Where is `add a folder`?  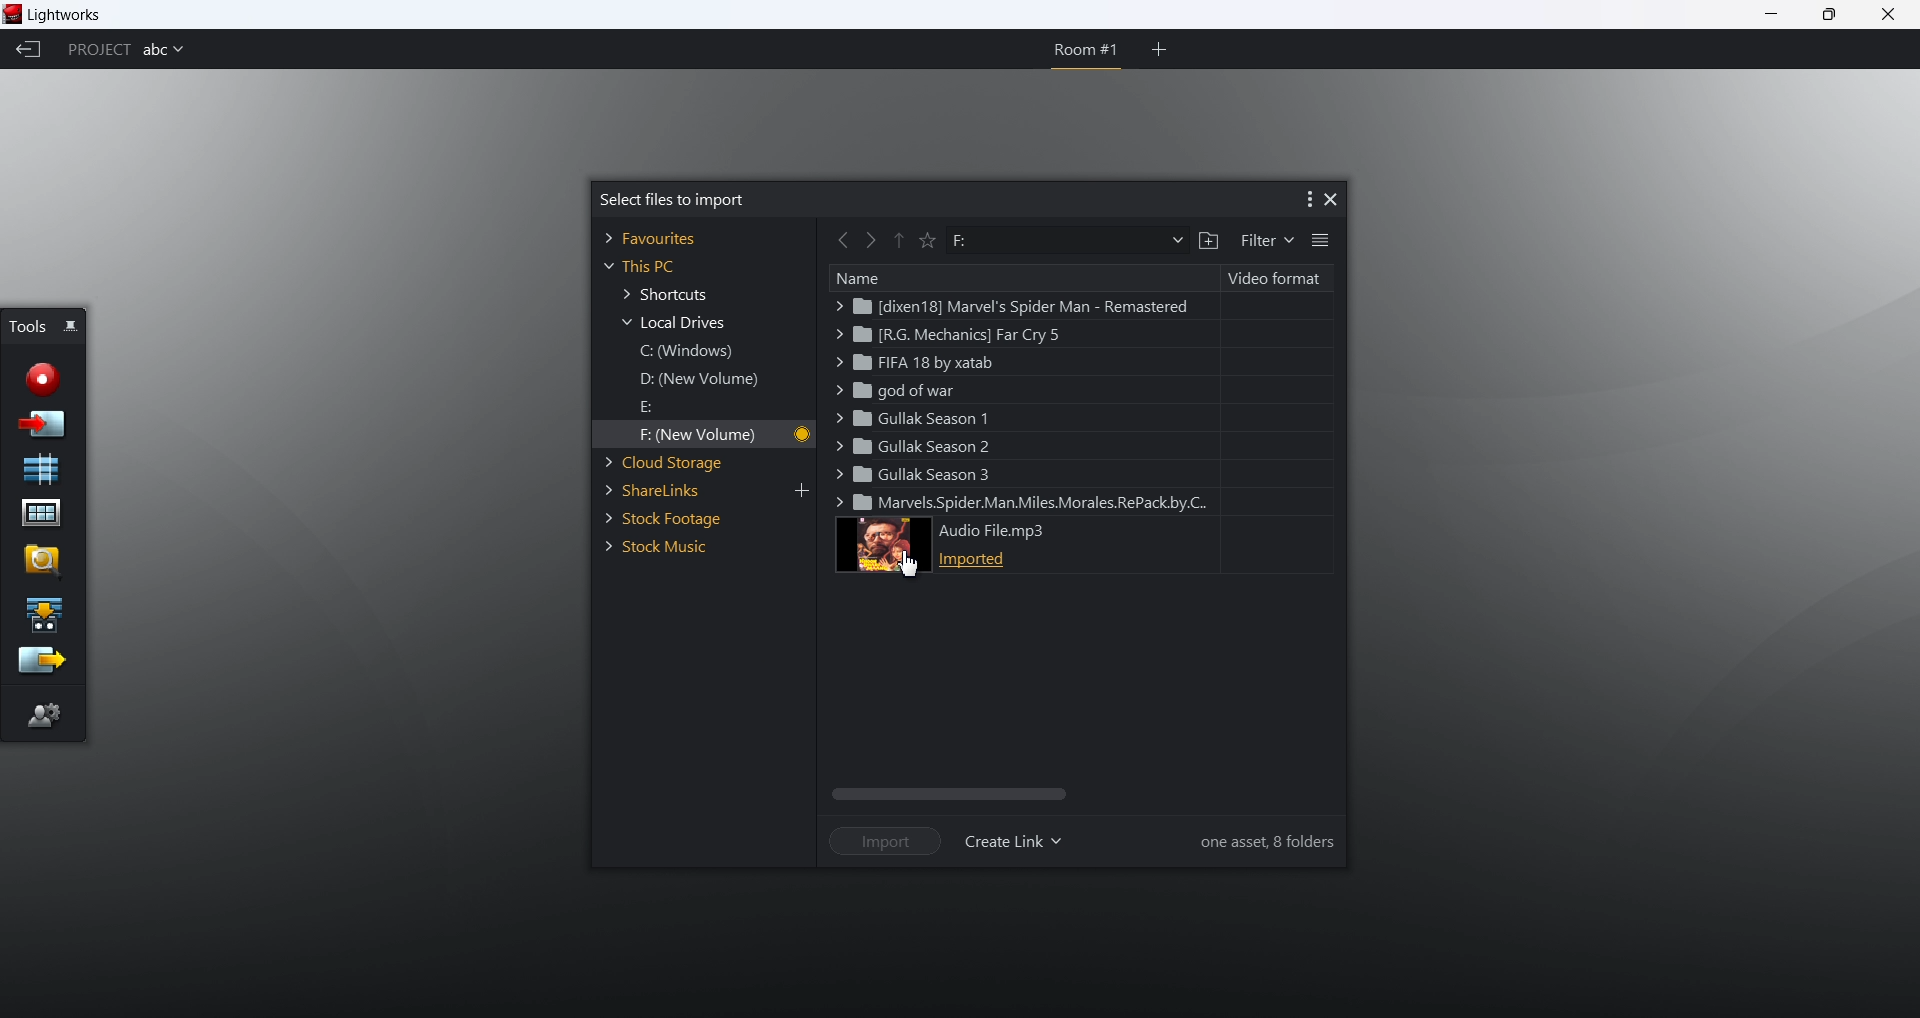
add a folder is located at coordinates (1213, 241).